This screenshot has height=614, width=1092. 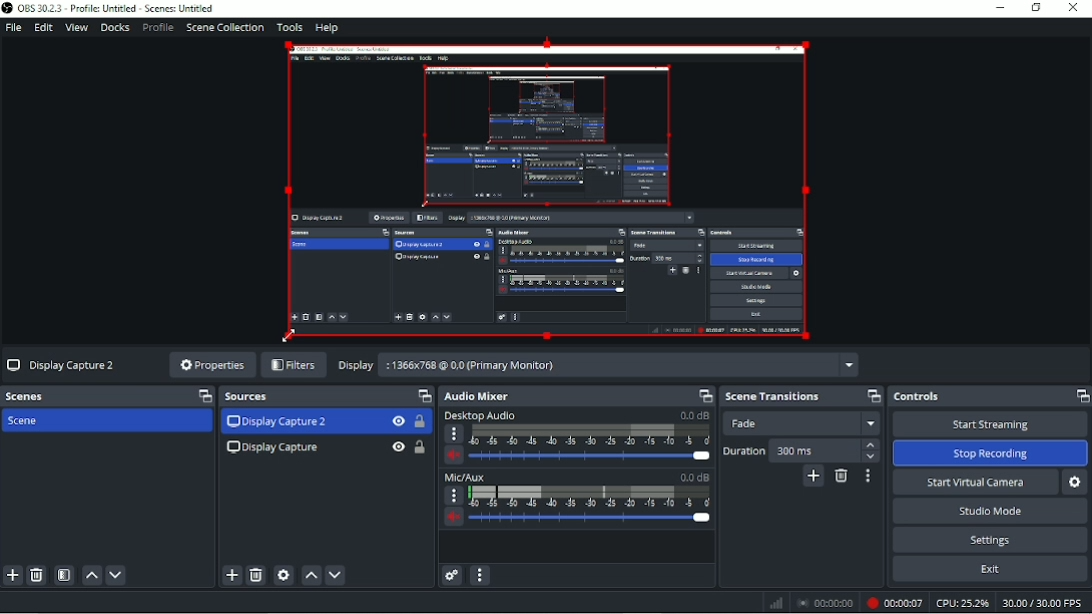 I want to click on Start virtual camera, so click(x=975, y=482).